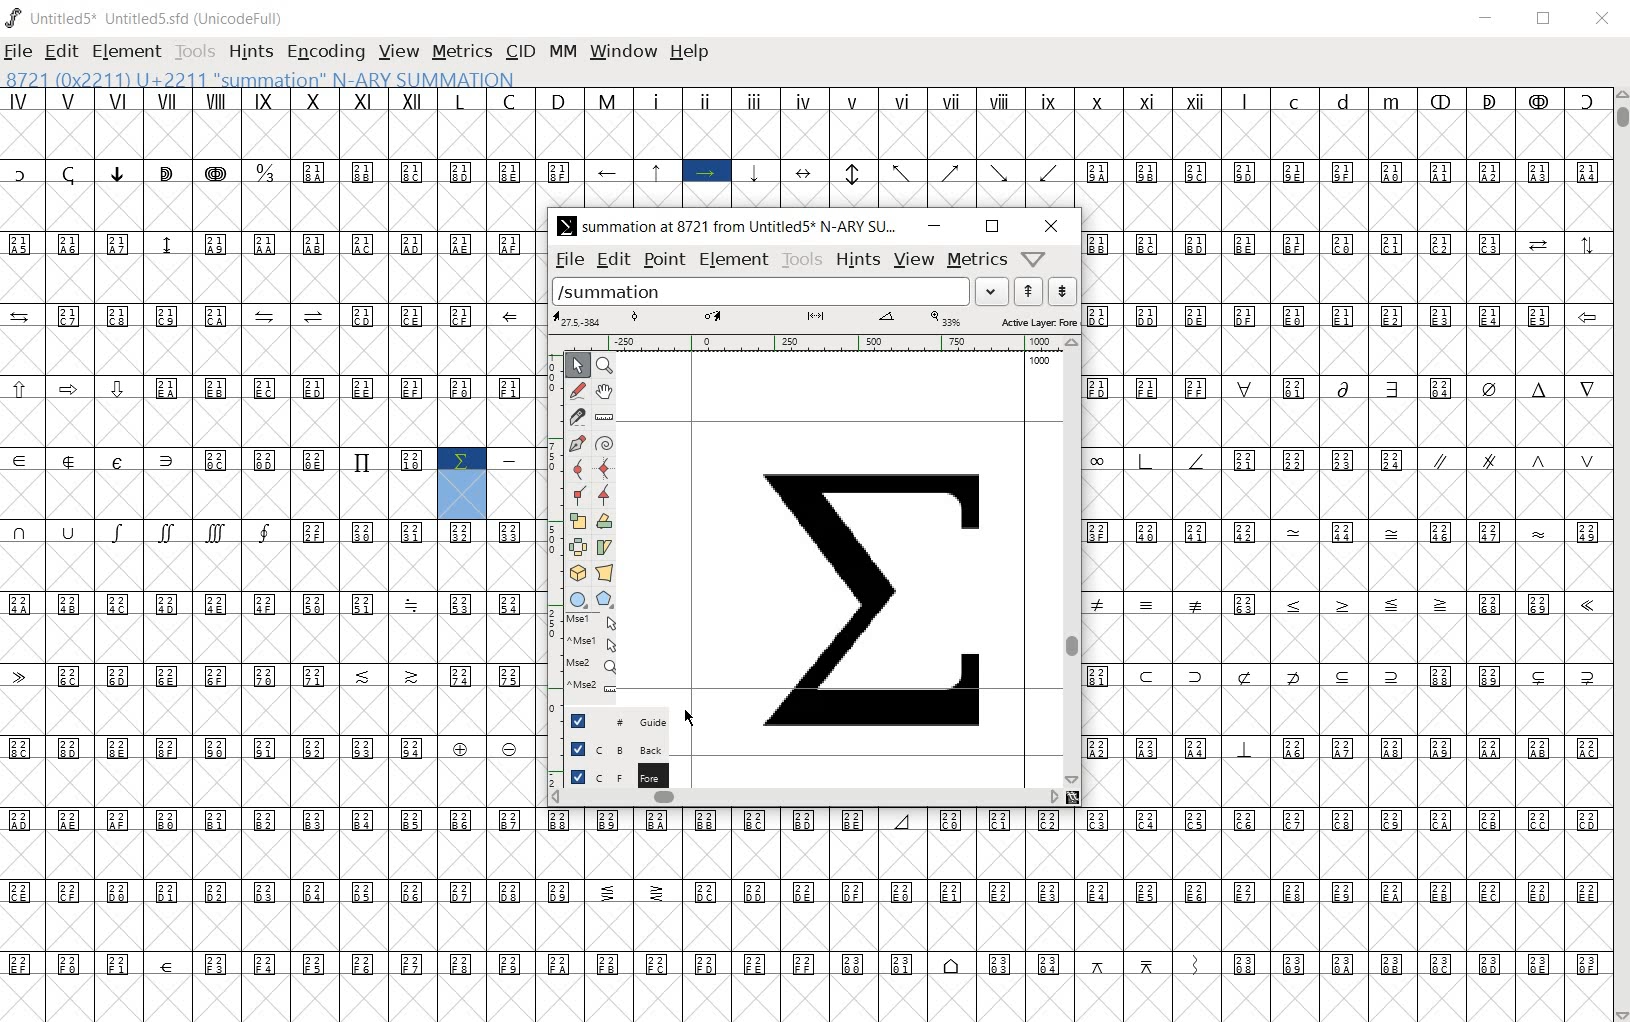 This screenshot has width=1630, height=1022. I want to click on mathematical summation glyph added, so click(877, 604).